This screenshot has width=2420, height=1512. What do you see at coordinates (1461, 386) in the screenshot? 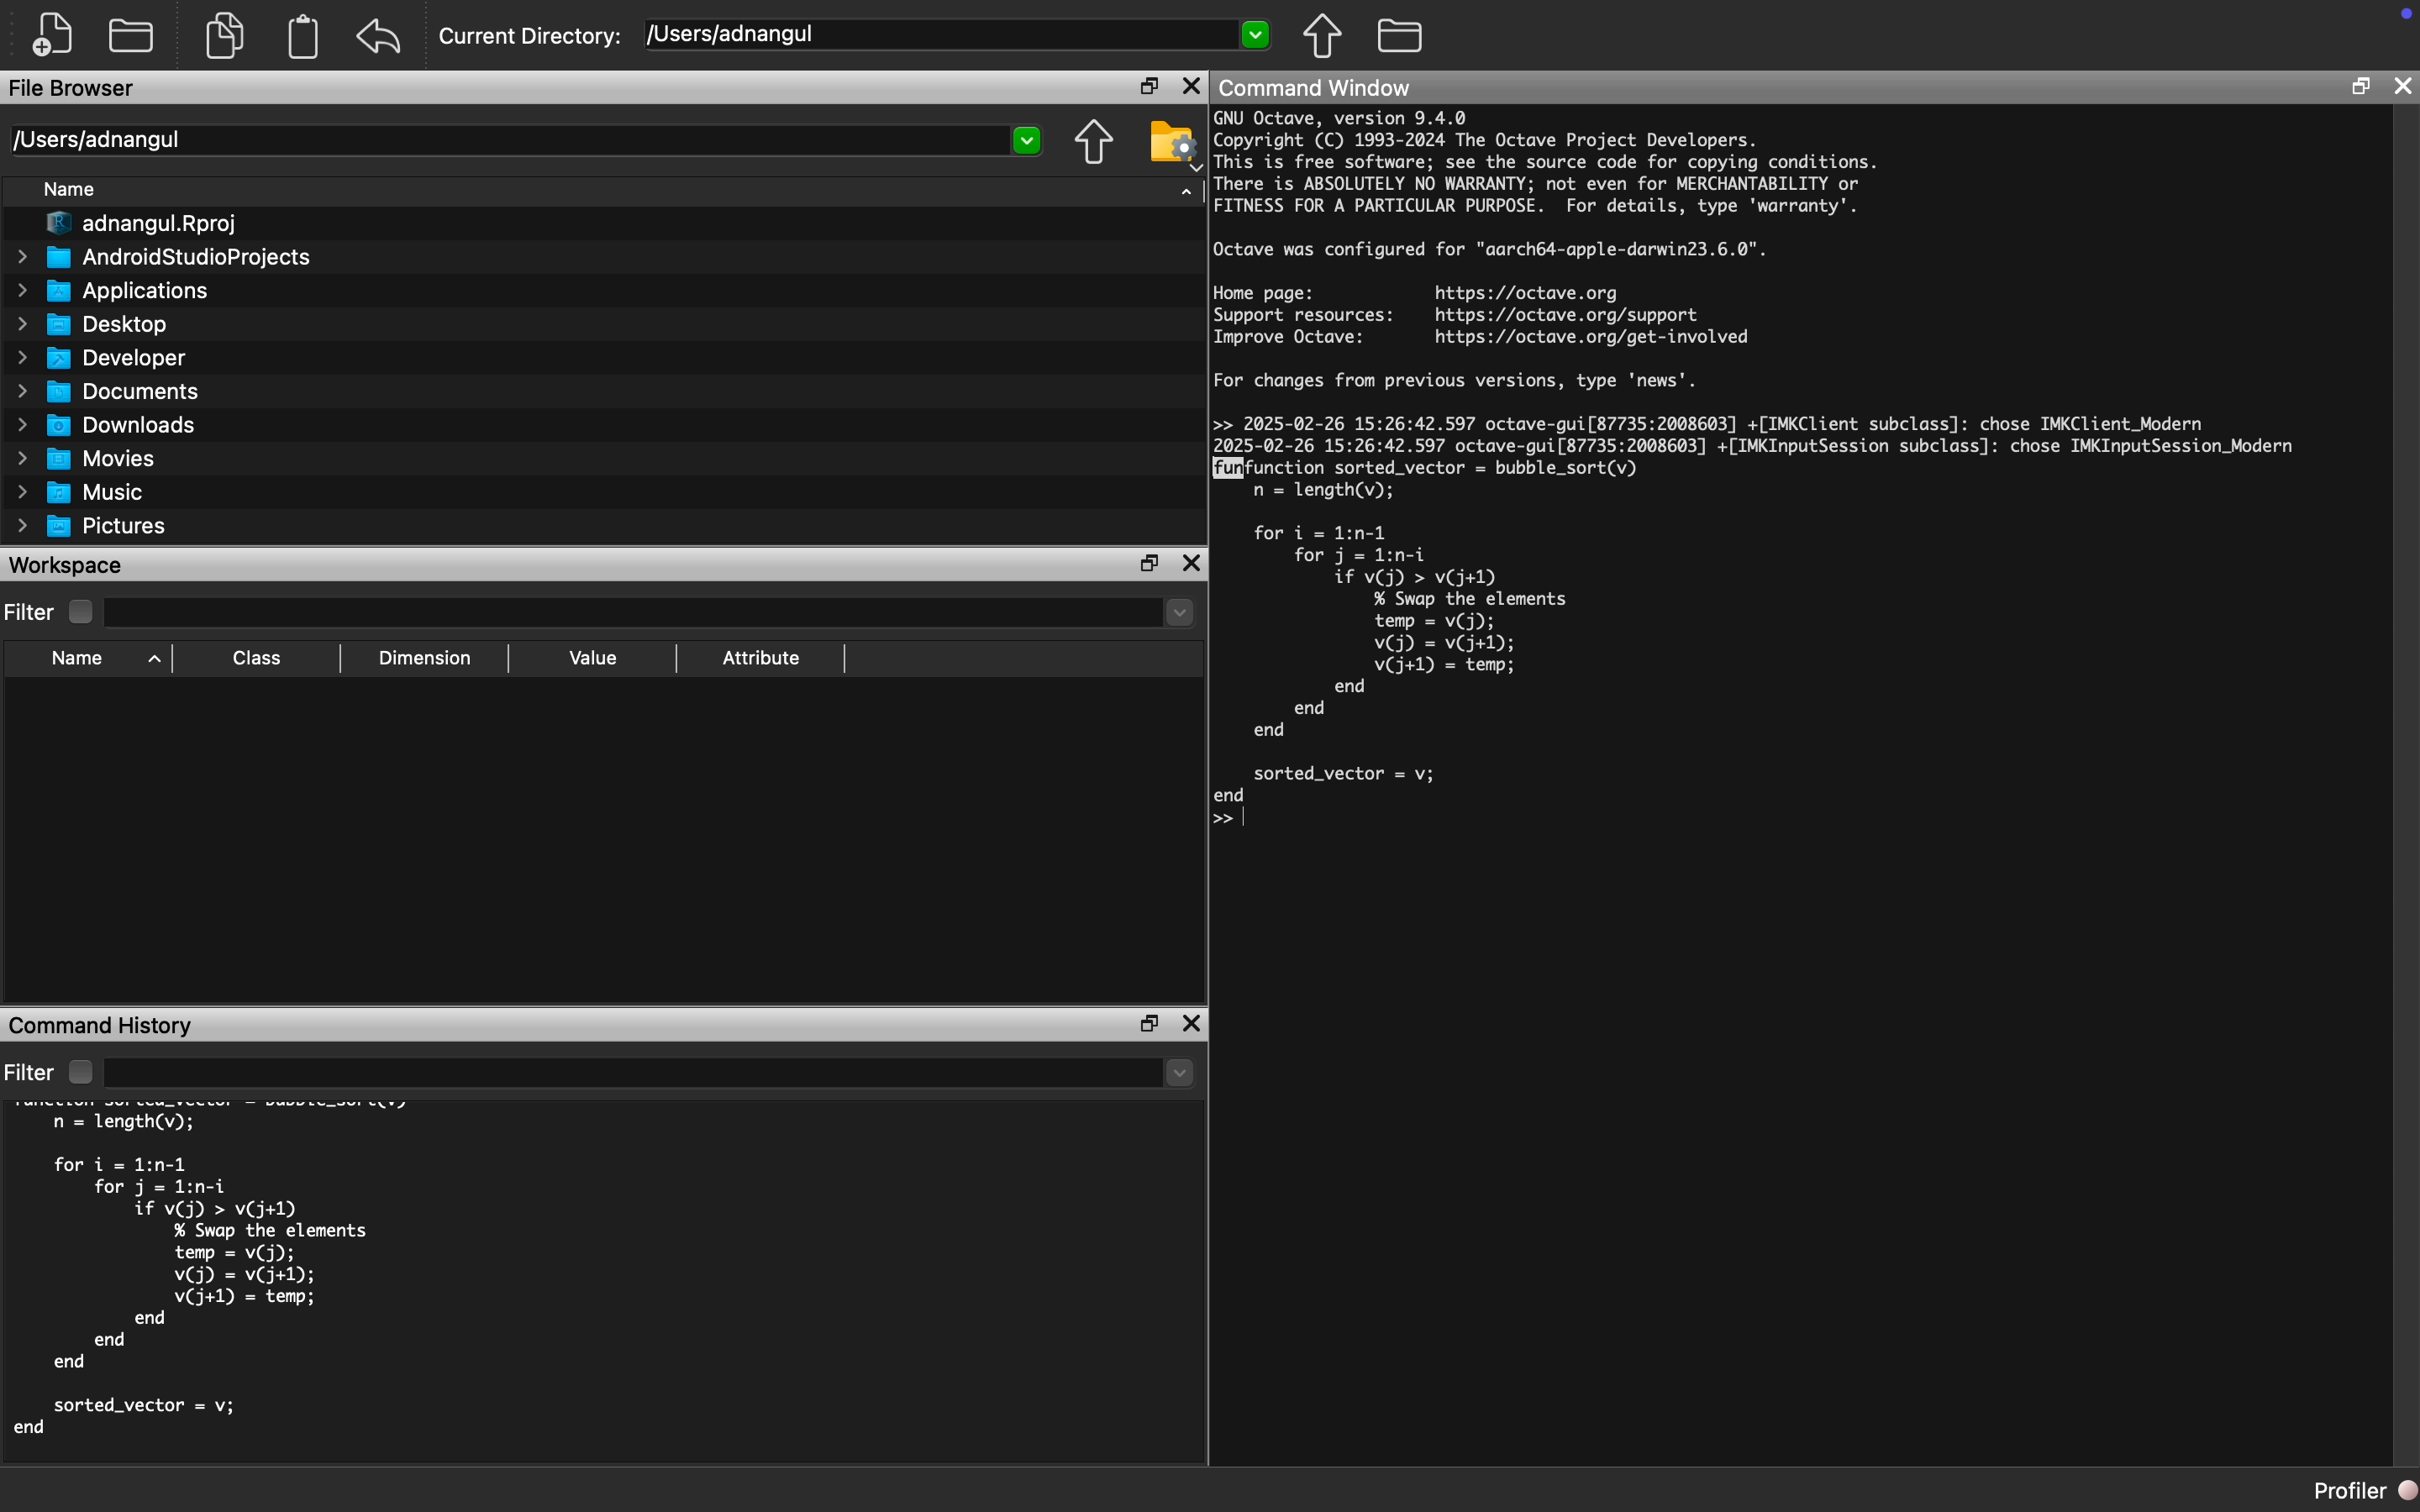
I see `For changes from previous versions, type 'news'.` at bounding box center [1461, 386].